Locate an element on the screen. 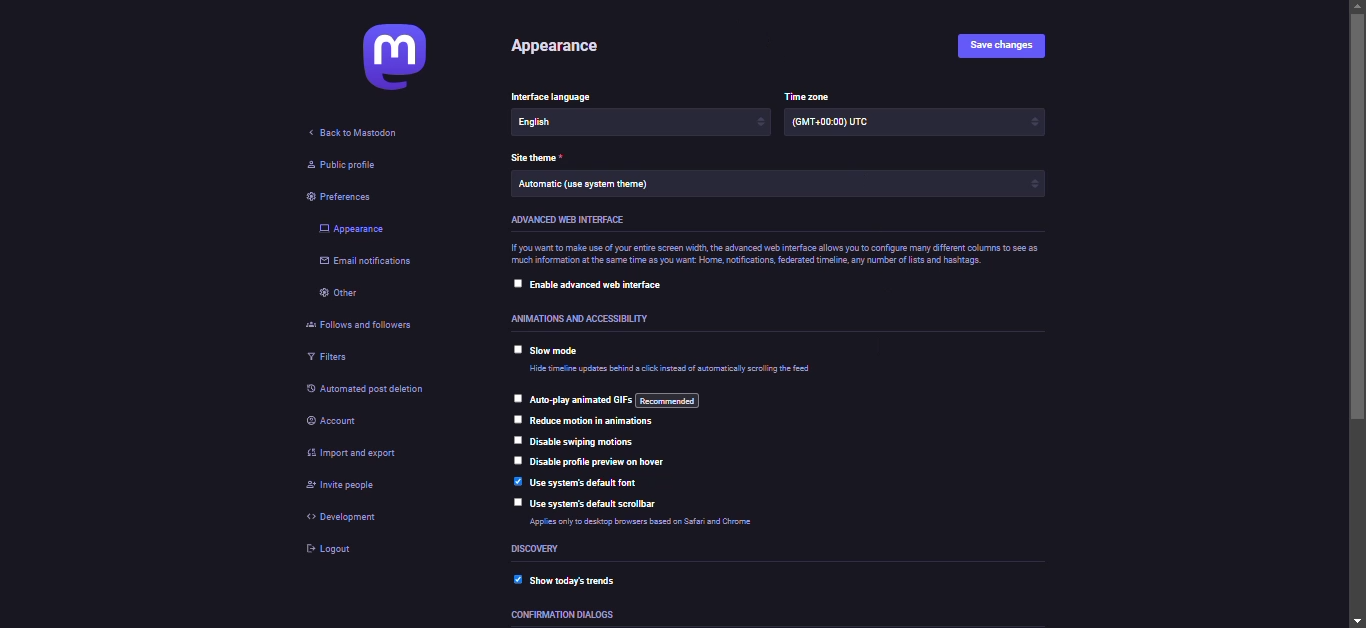 This screenshot has width=1366, height=628. appearance is located at coordinates (562, 49).